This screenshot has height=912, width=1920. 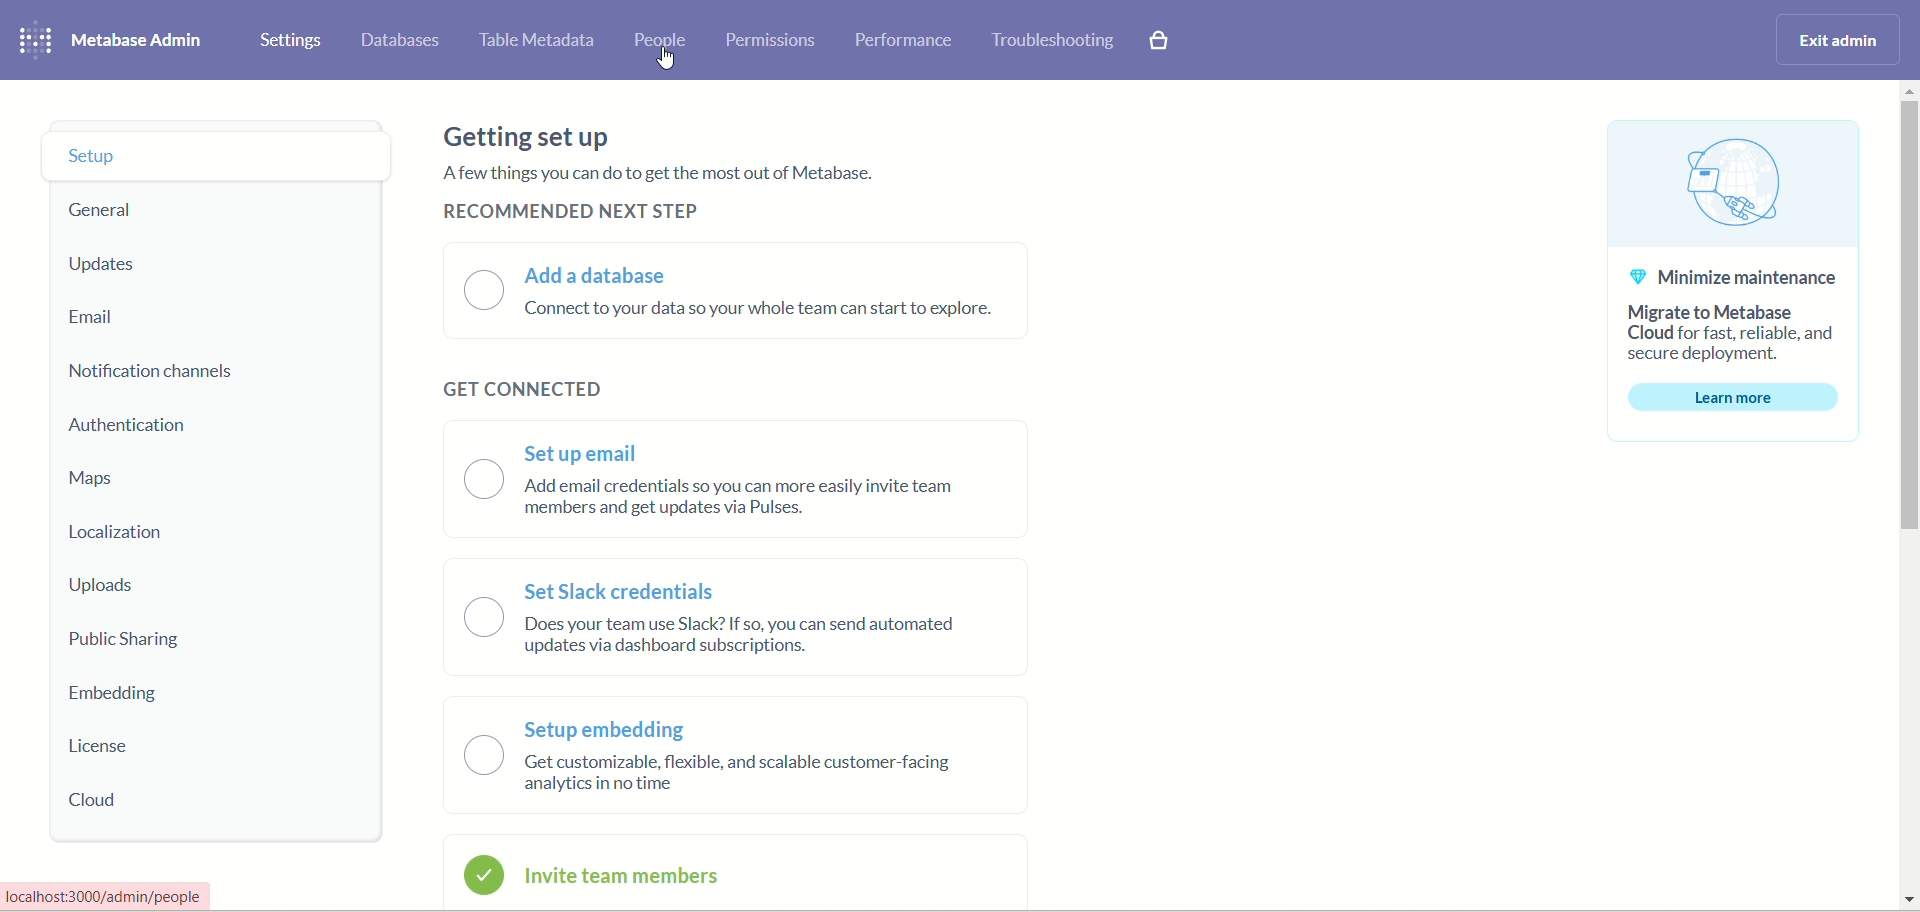 What do you see at coordinates (607, 734) in the screenshot?
I see `setup embedding` at bounding box center [607, 734].